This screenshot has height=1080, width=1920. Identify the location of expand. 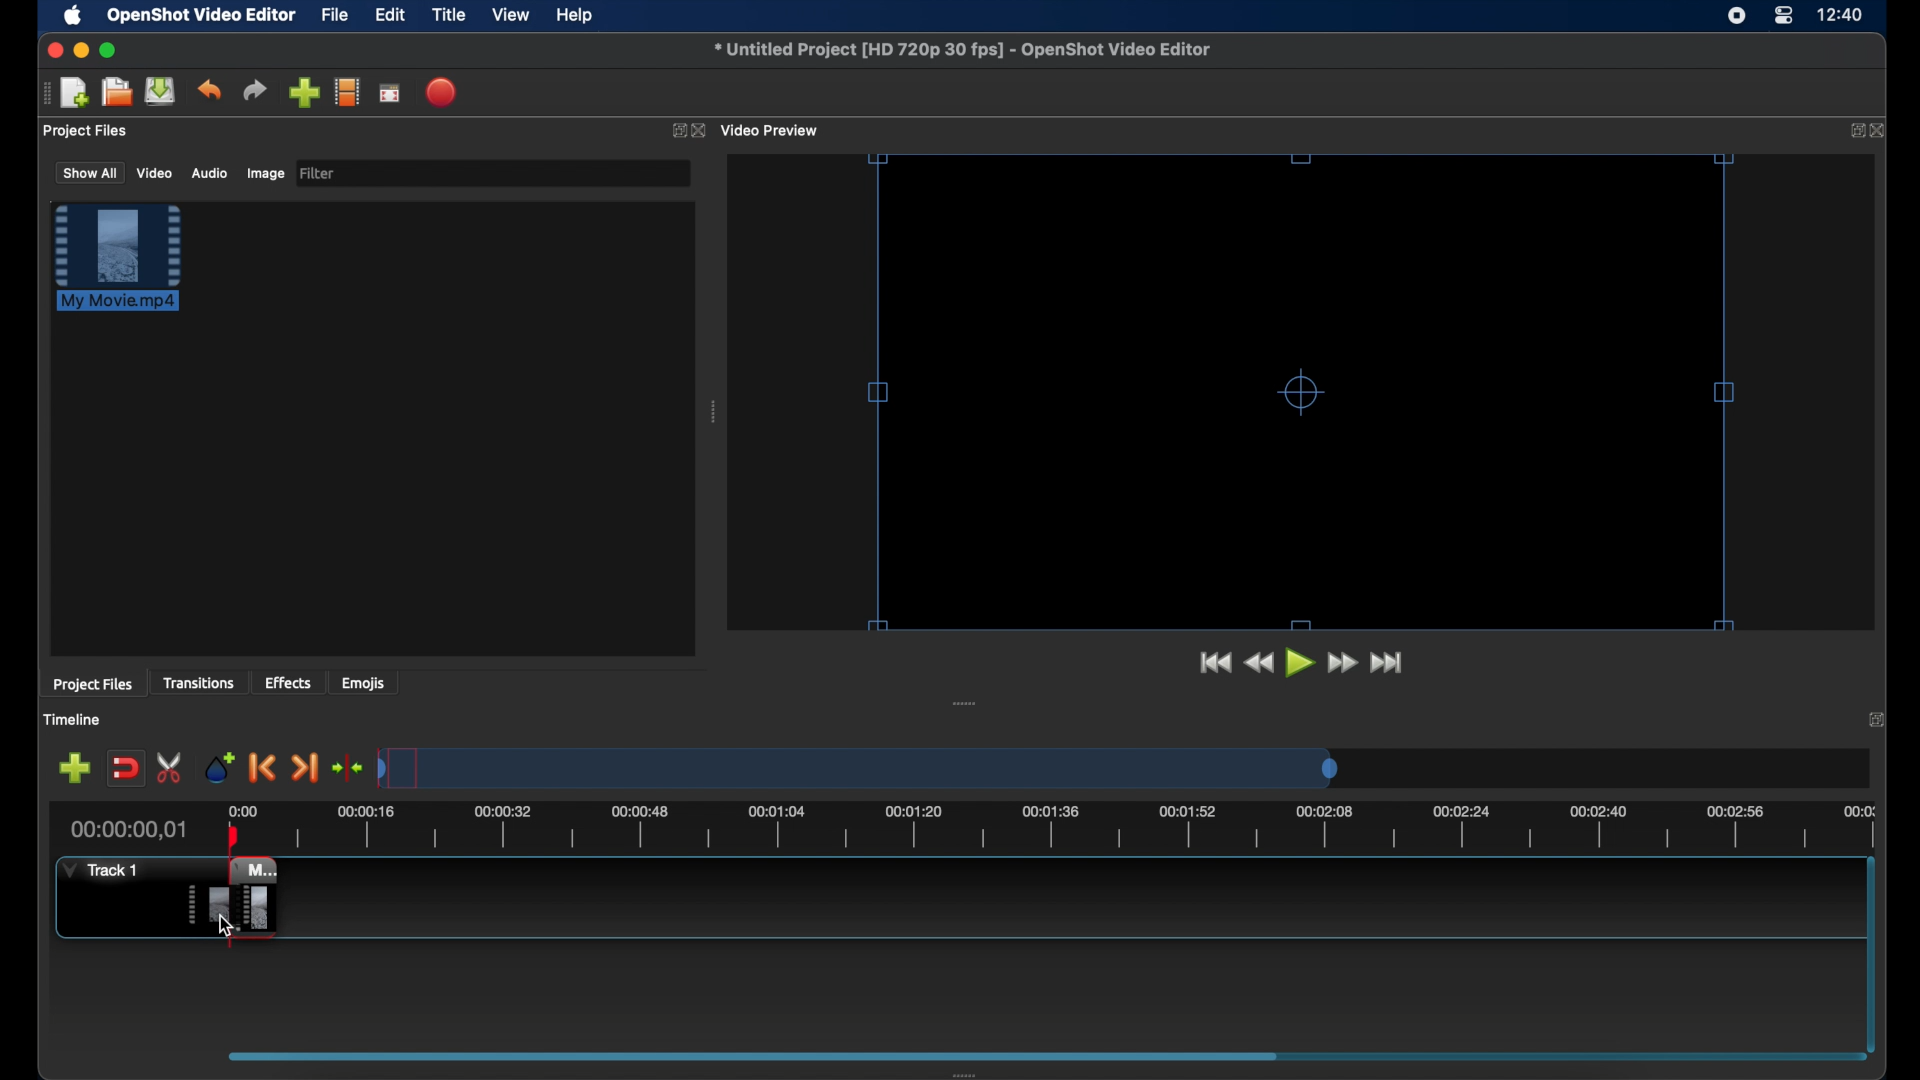
(1877, 720).